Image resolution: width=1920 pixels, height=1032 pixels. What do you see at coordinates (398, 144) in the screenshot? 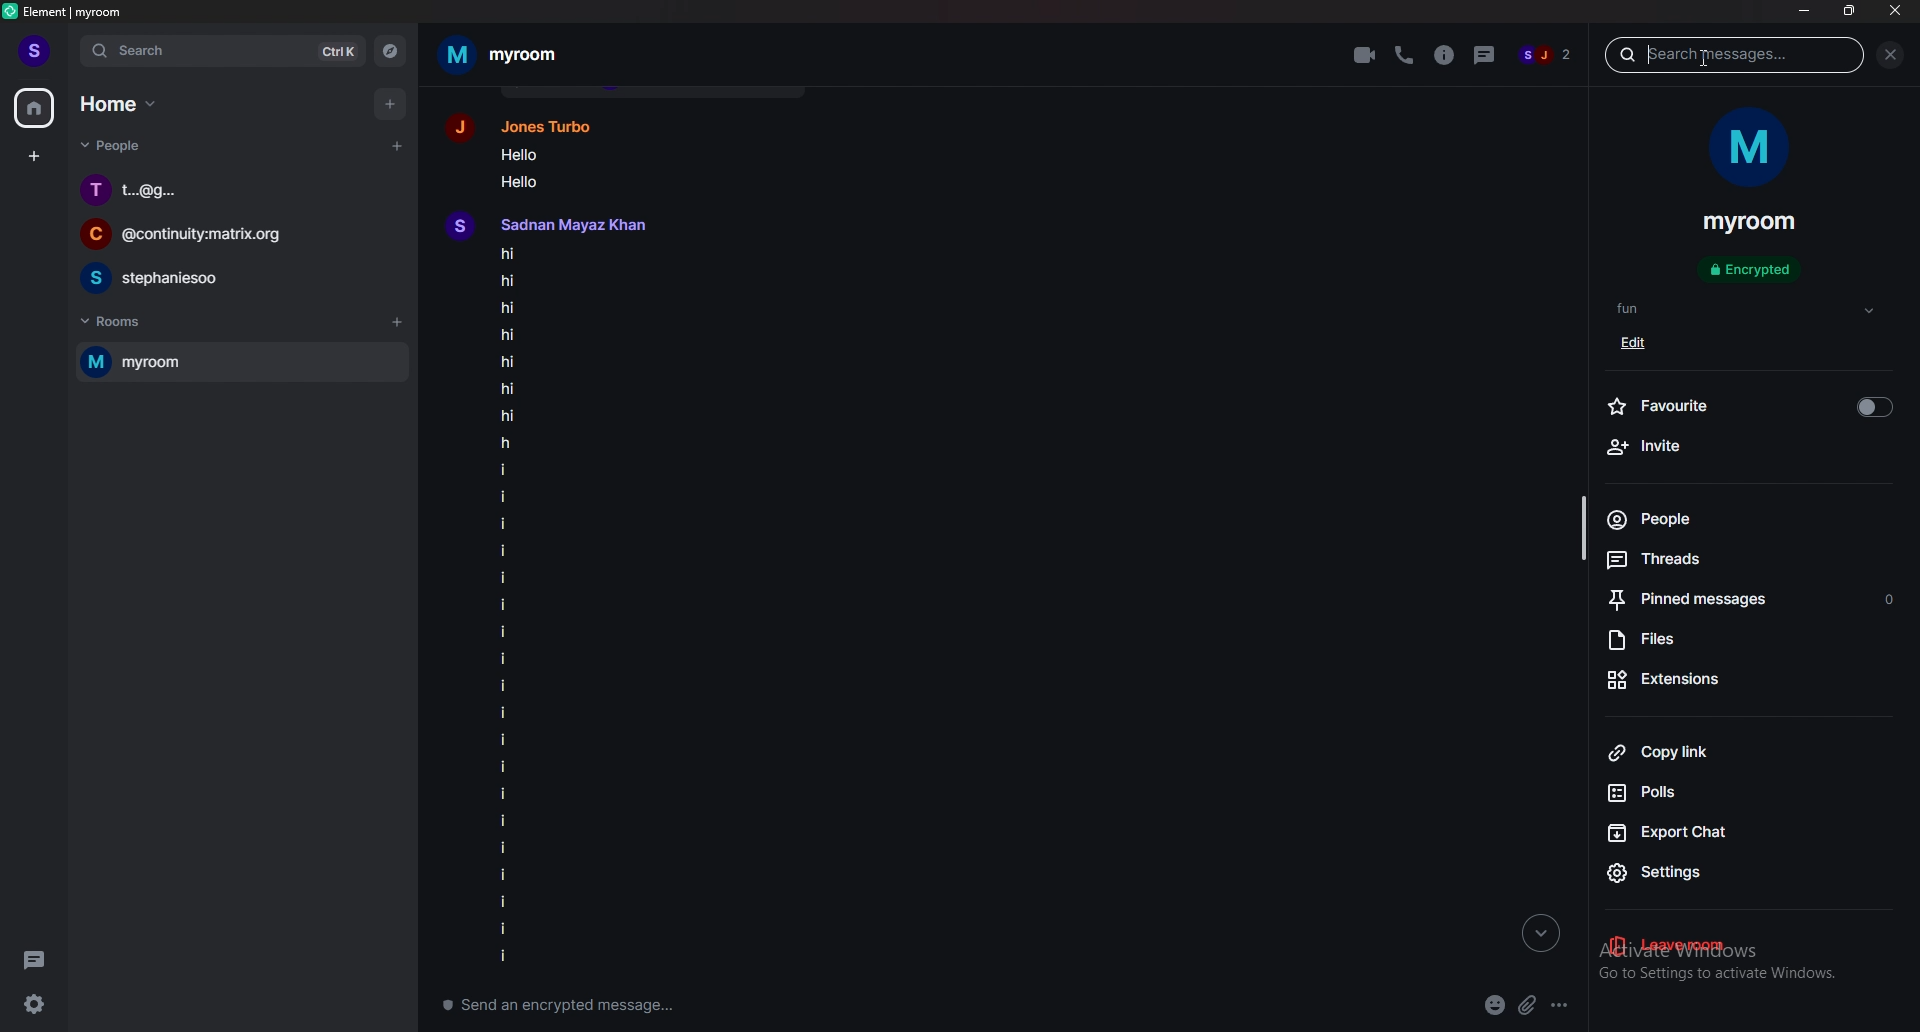
I see `start chat` at bounding box center [398, 144].